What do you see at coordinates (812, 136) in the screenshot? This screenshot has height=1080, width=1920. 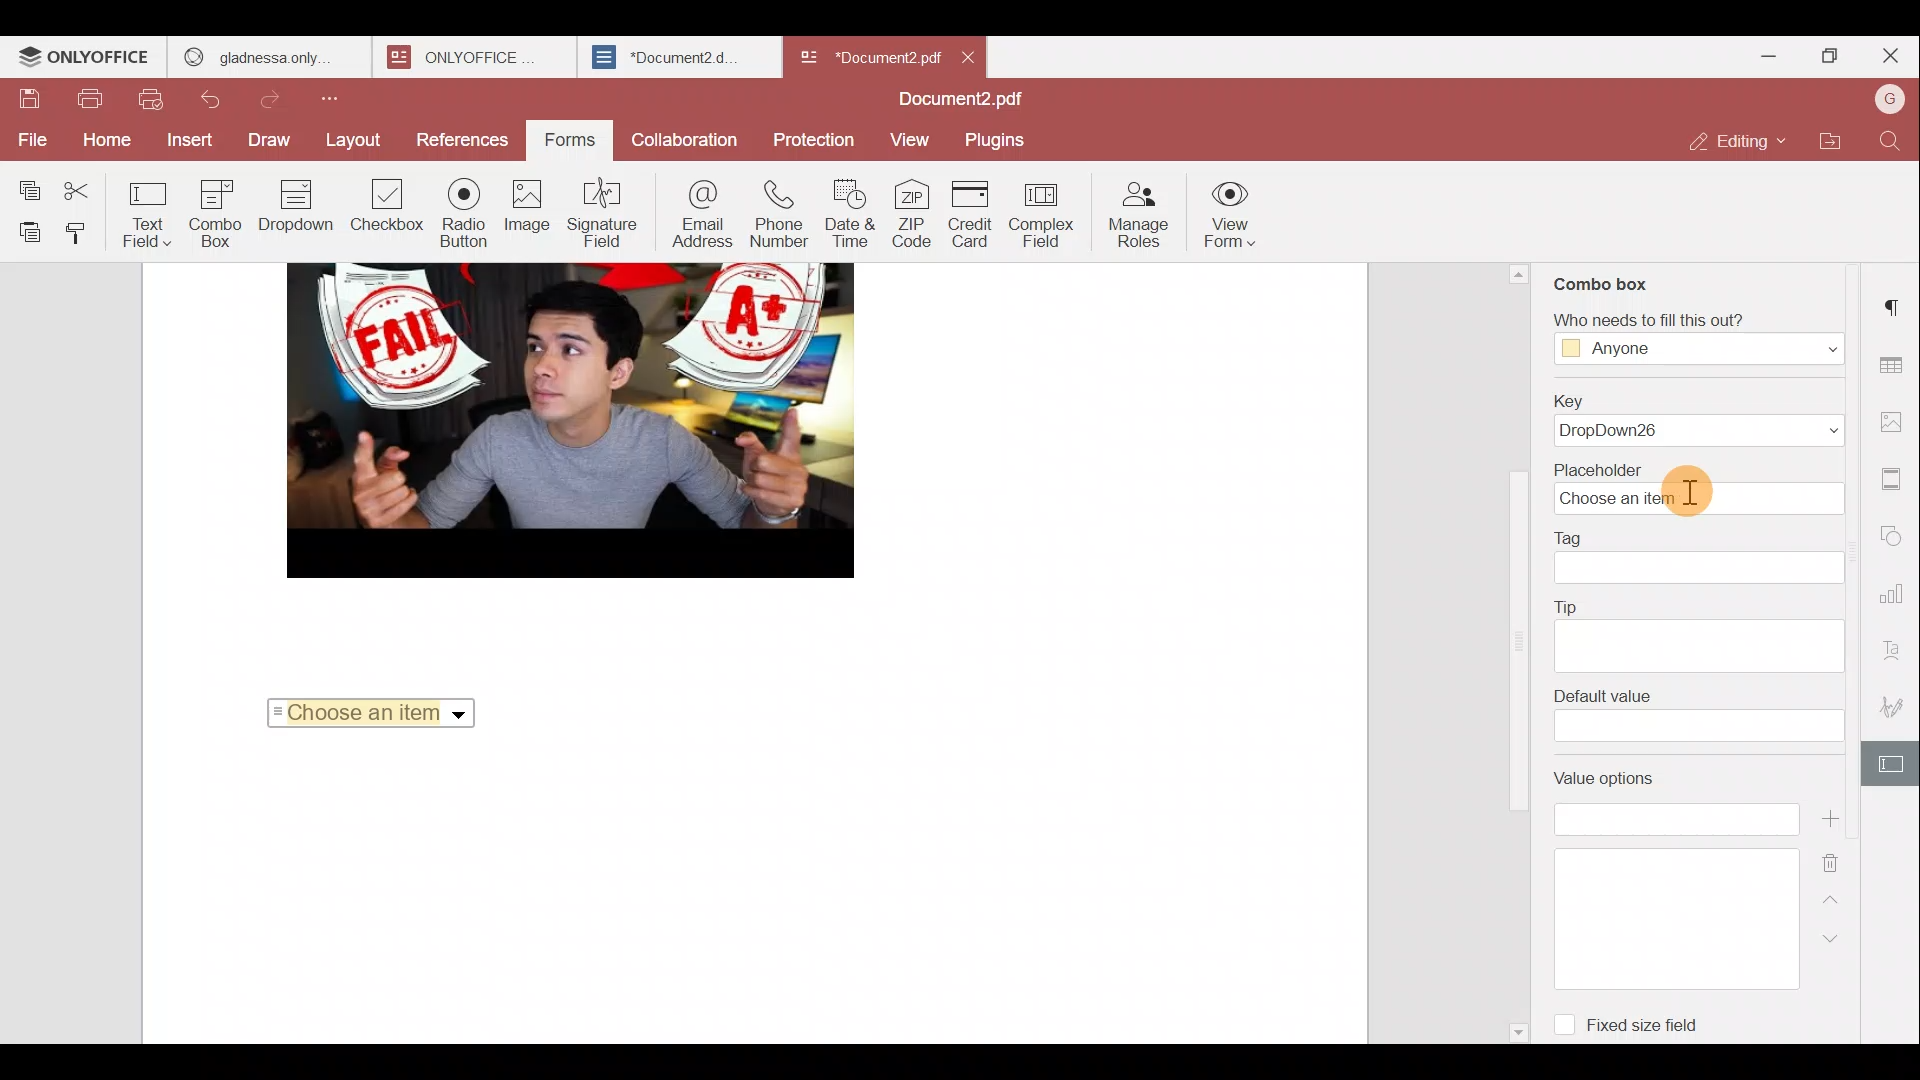 I see `Protection` at bounding box center [812, 136].